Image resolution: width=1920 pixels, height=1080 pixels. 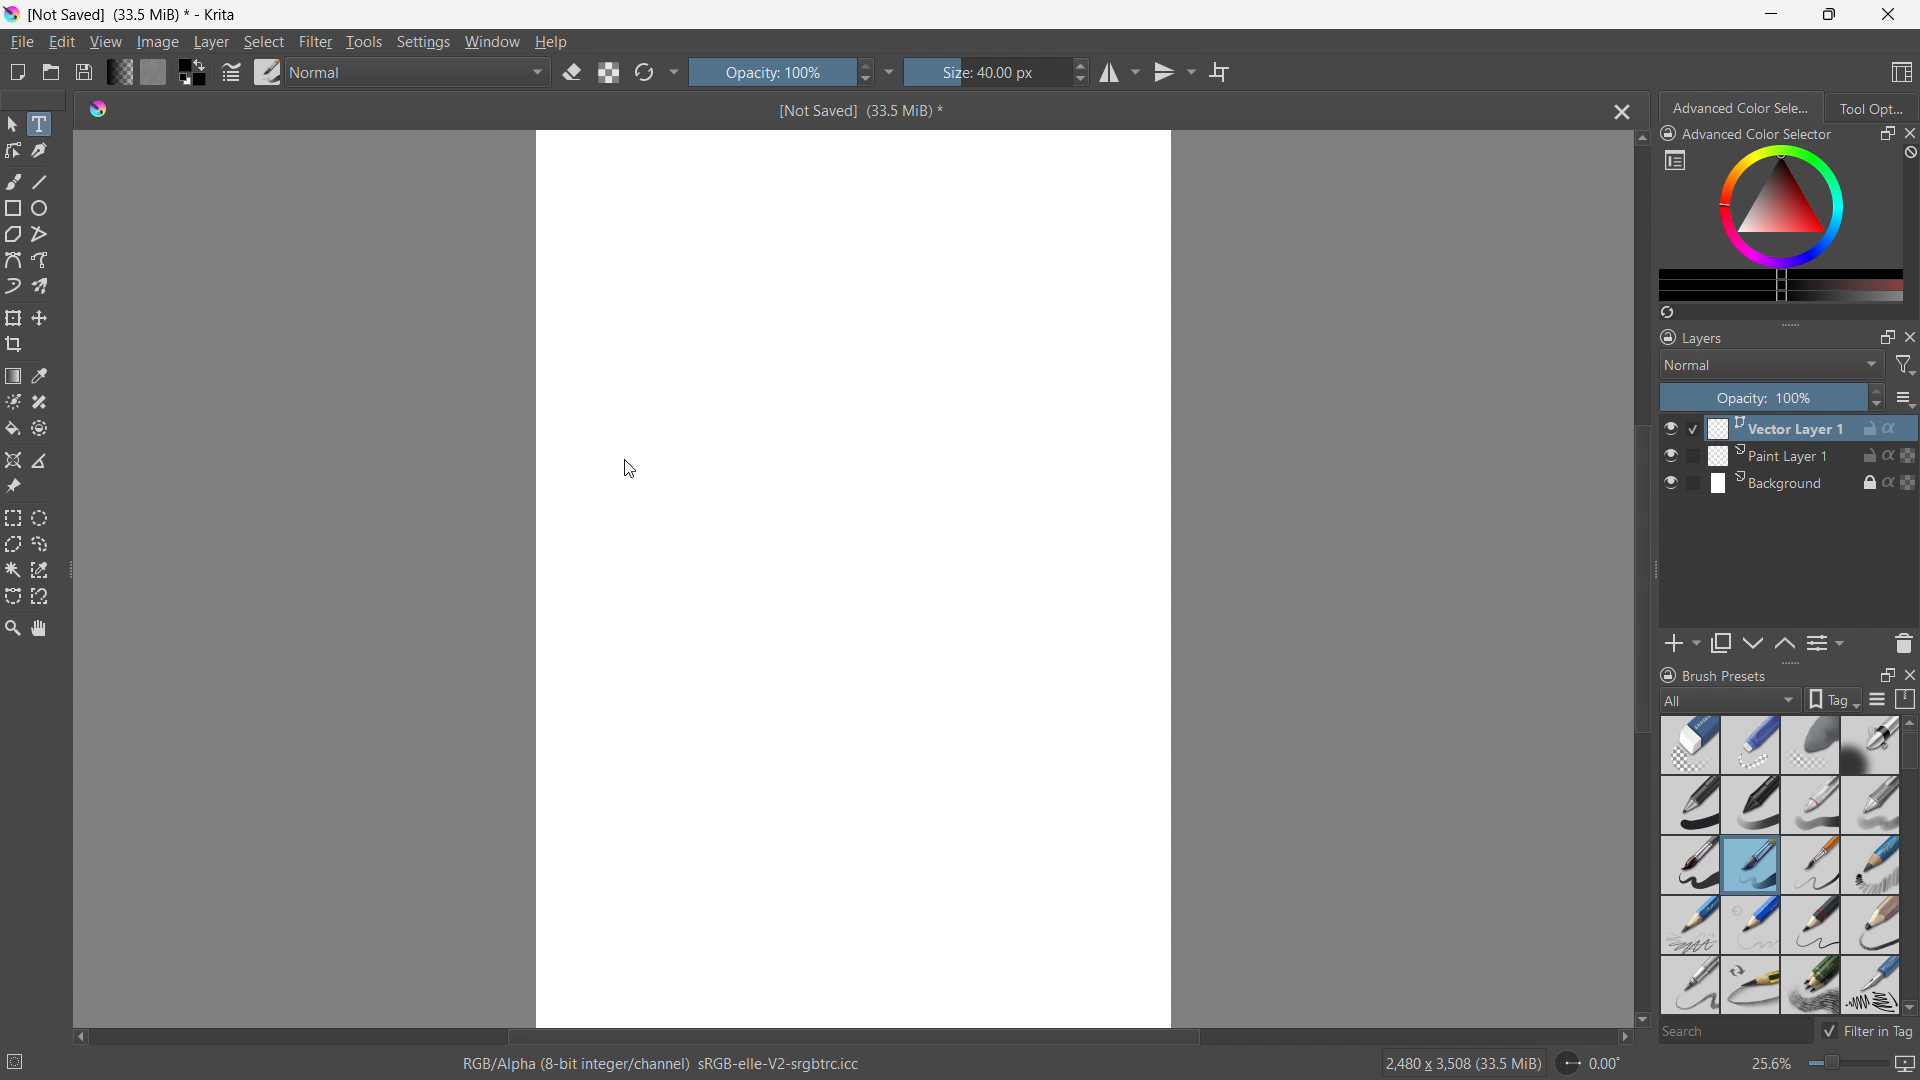 What do you see at coordinates (1886, 674) in the screenshot?
I see `maximize` at bounding box center [1886, 674].